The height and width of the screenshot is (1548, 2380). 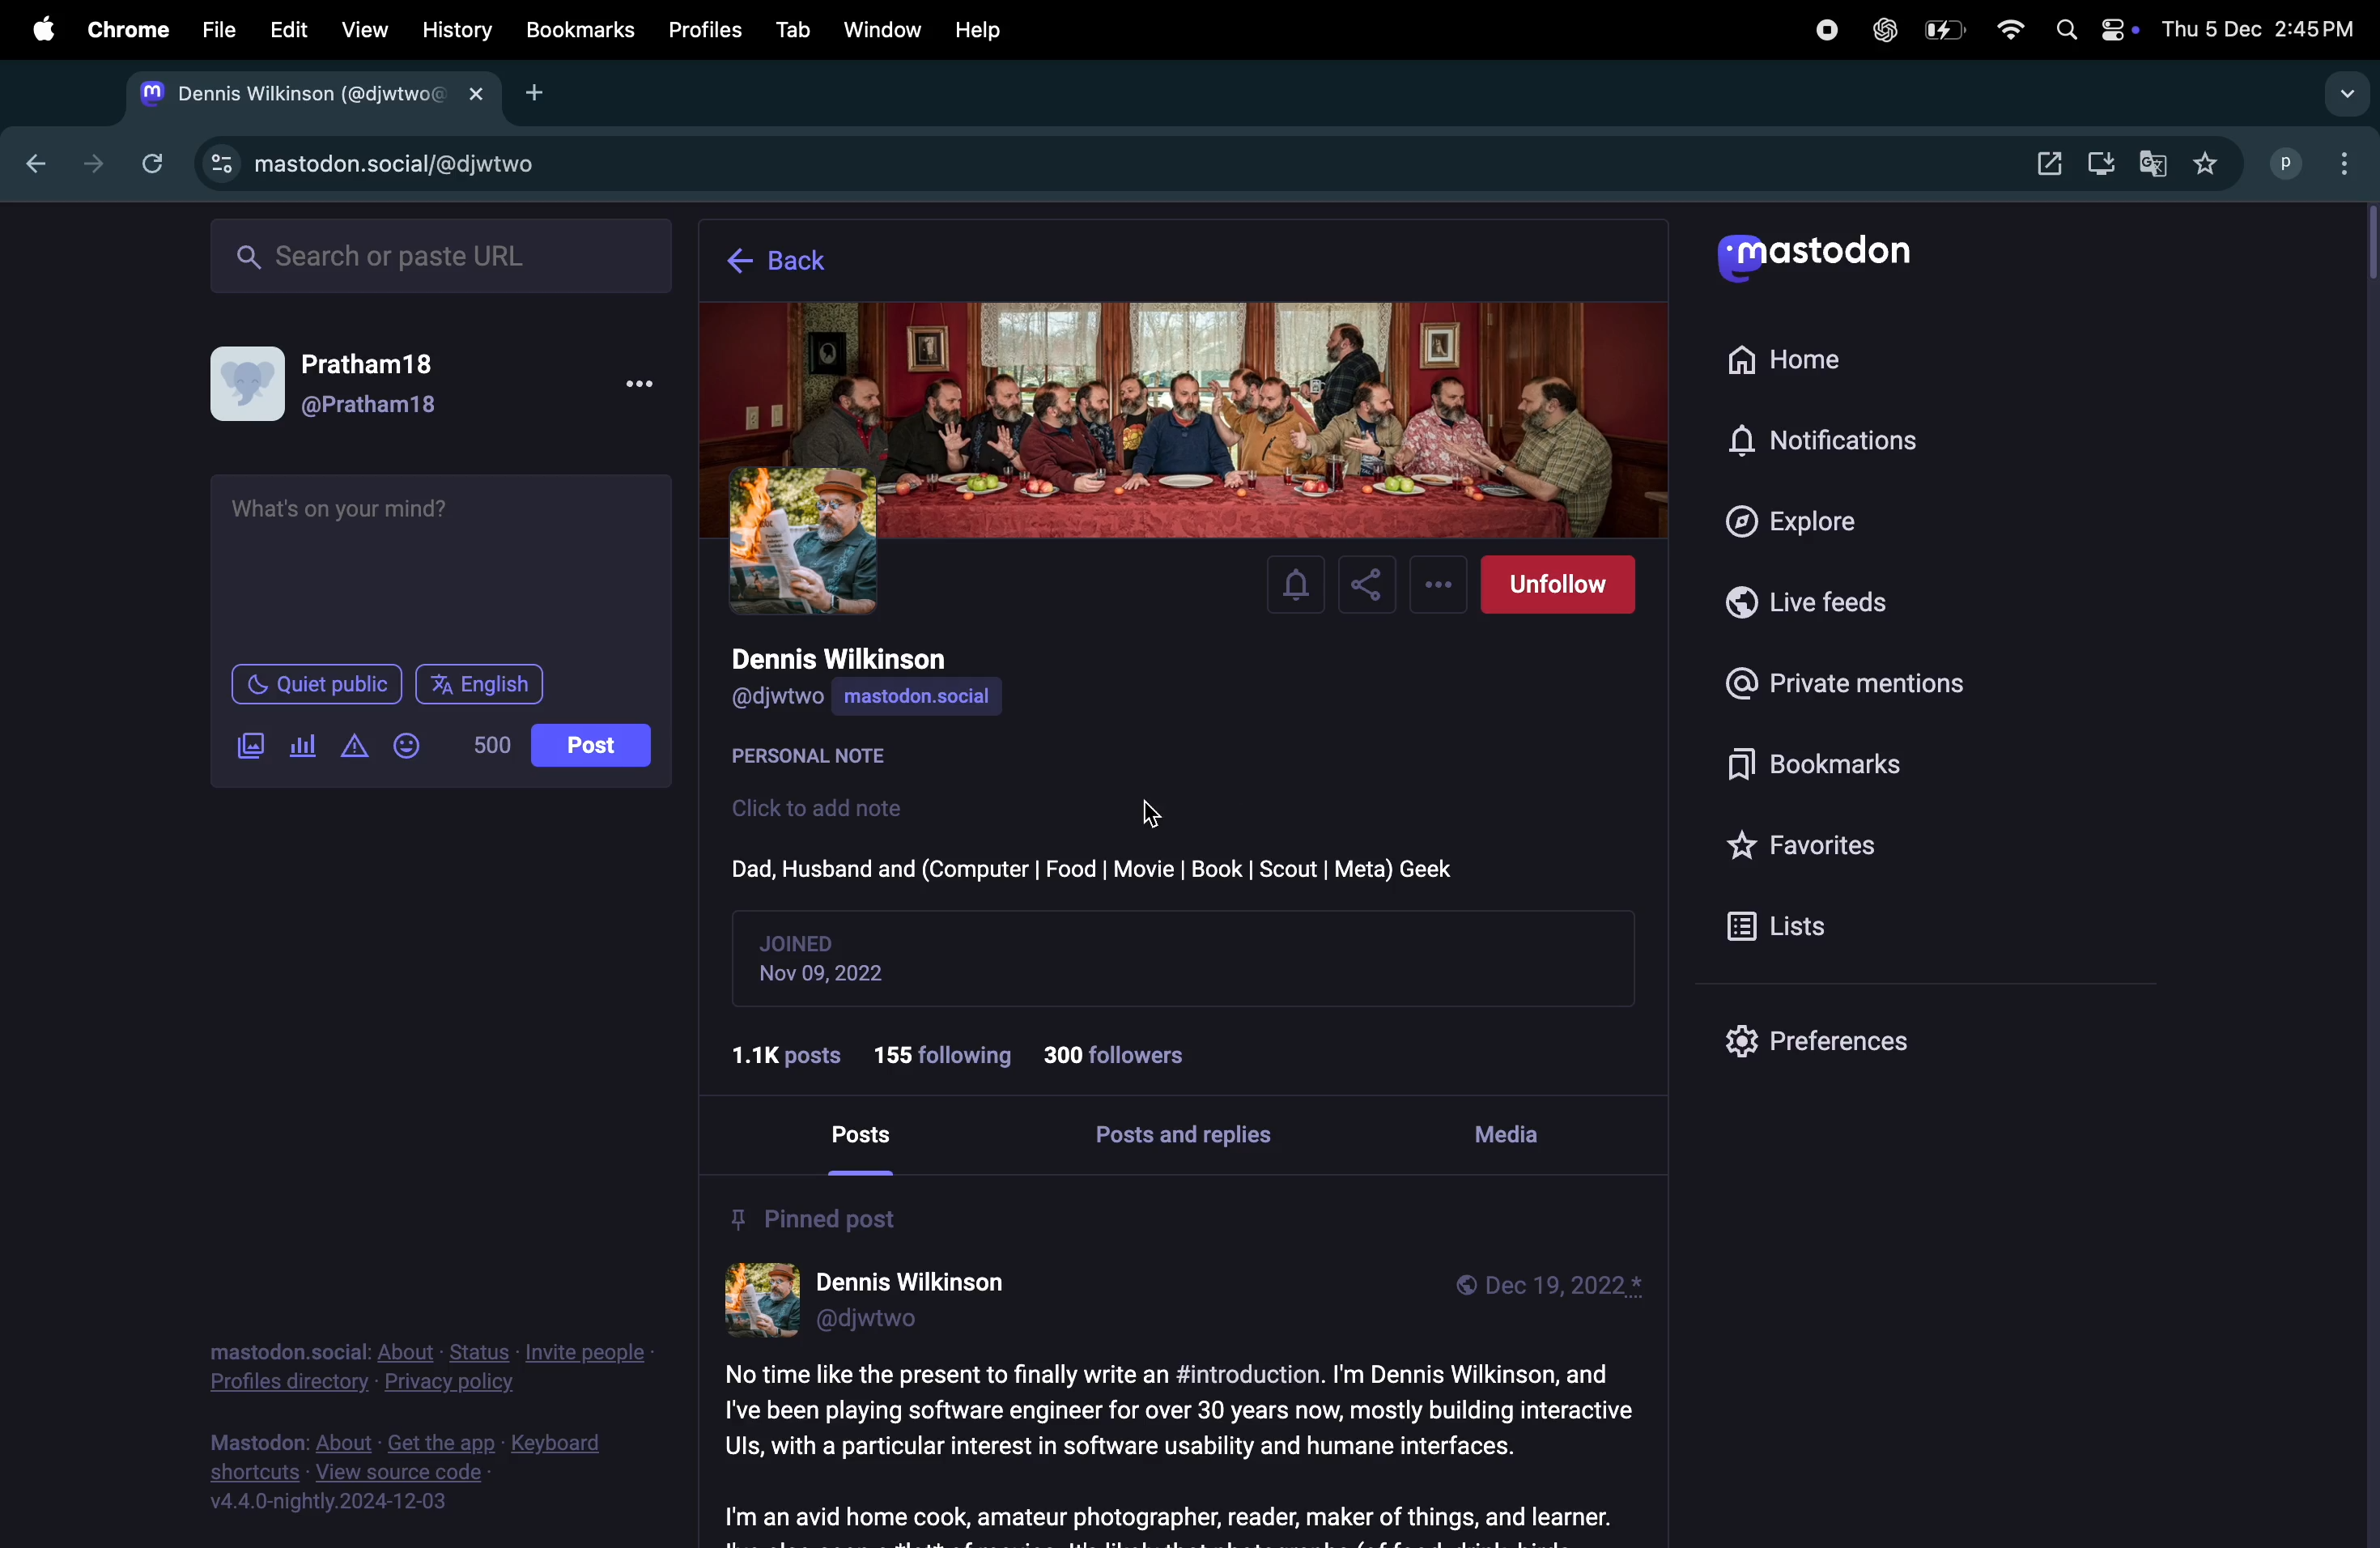 I want to click on scrollbar, so click(x=2365, y=875).